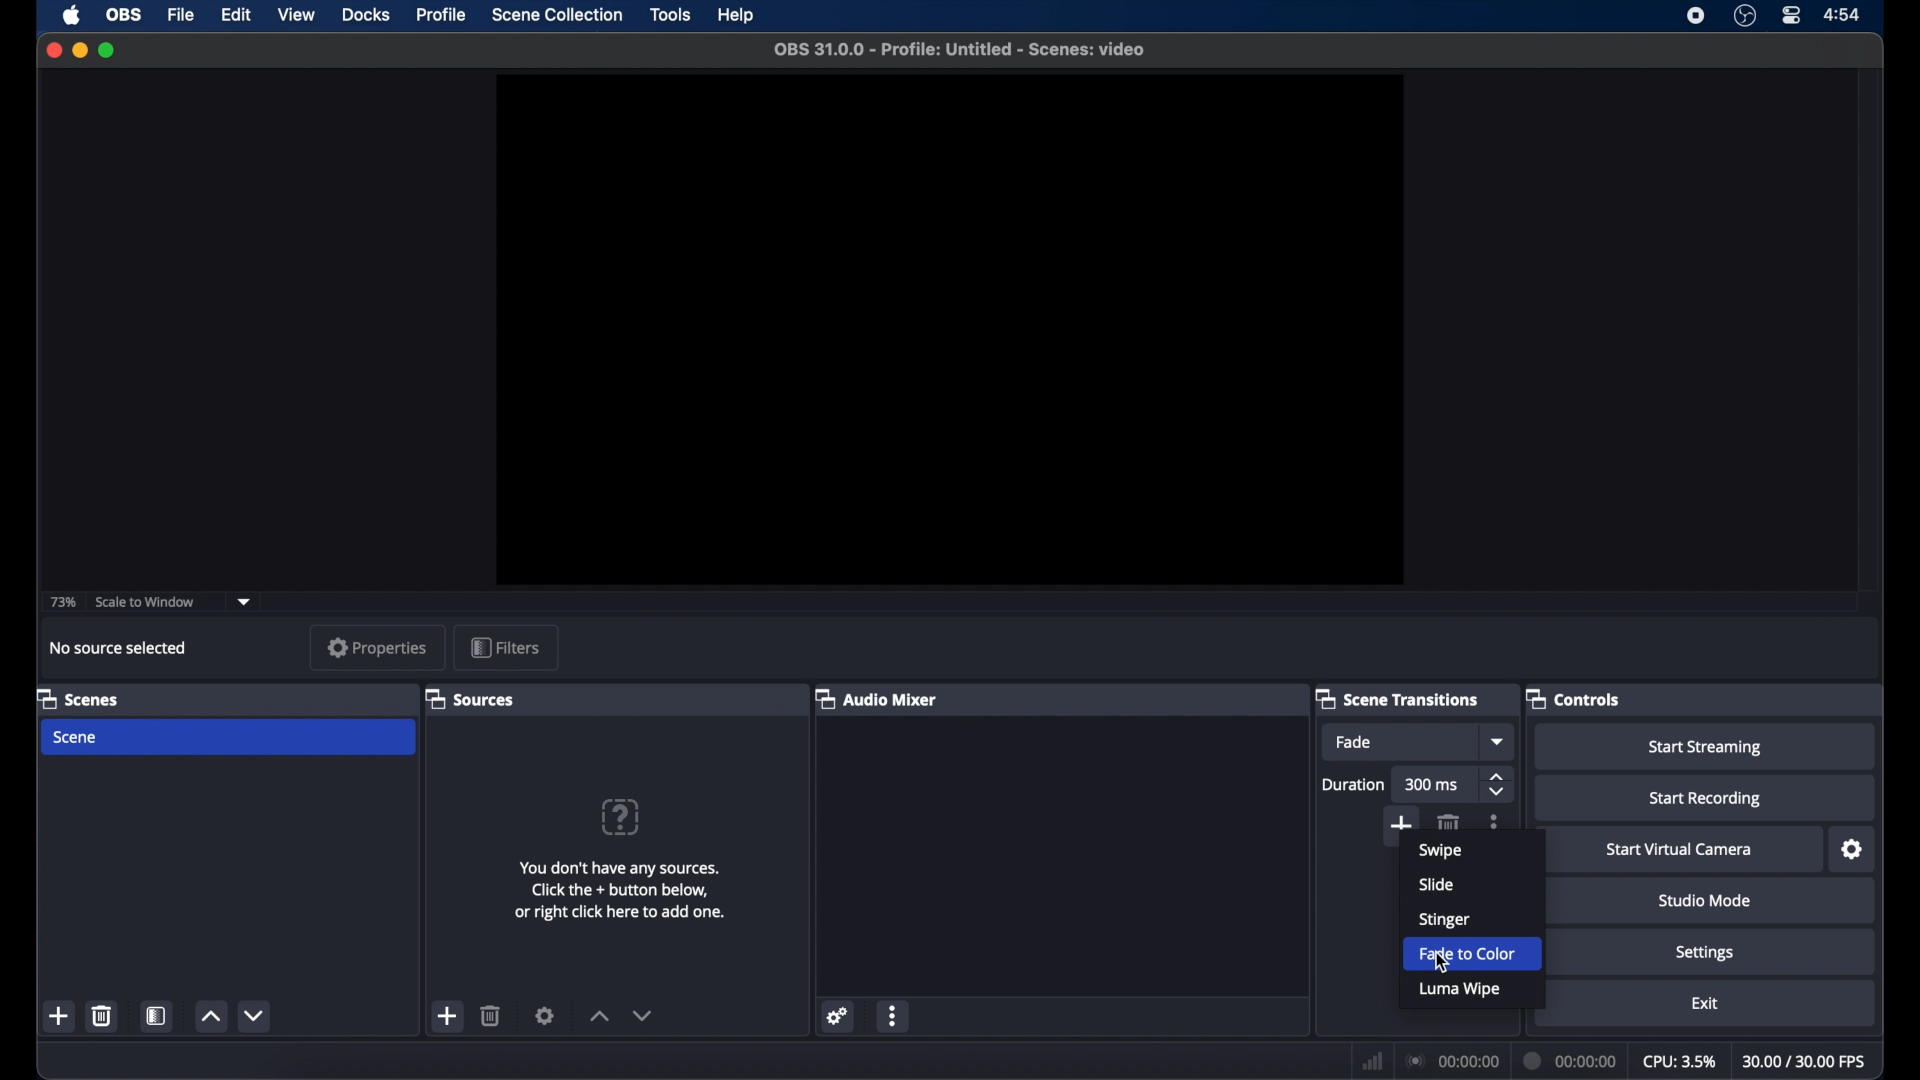 The height and width of the screenshot is (1080, 1920). I want to click on startvirtual camera, so click(1679, 850).